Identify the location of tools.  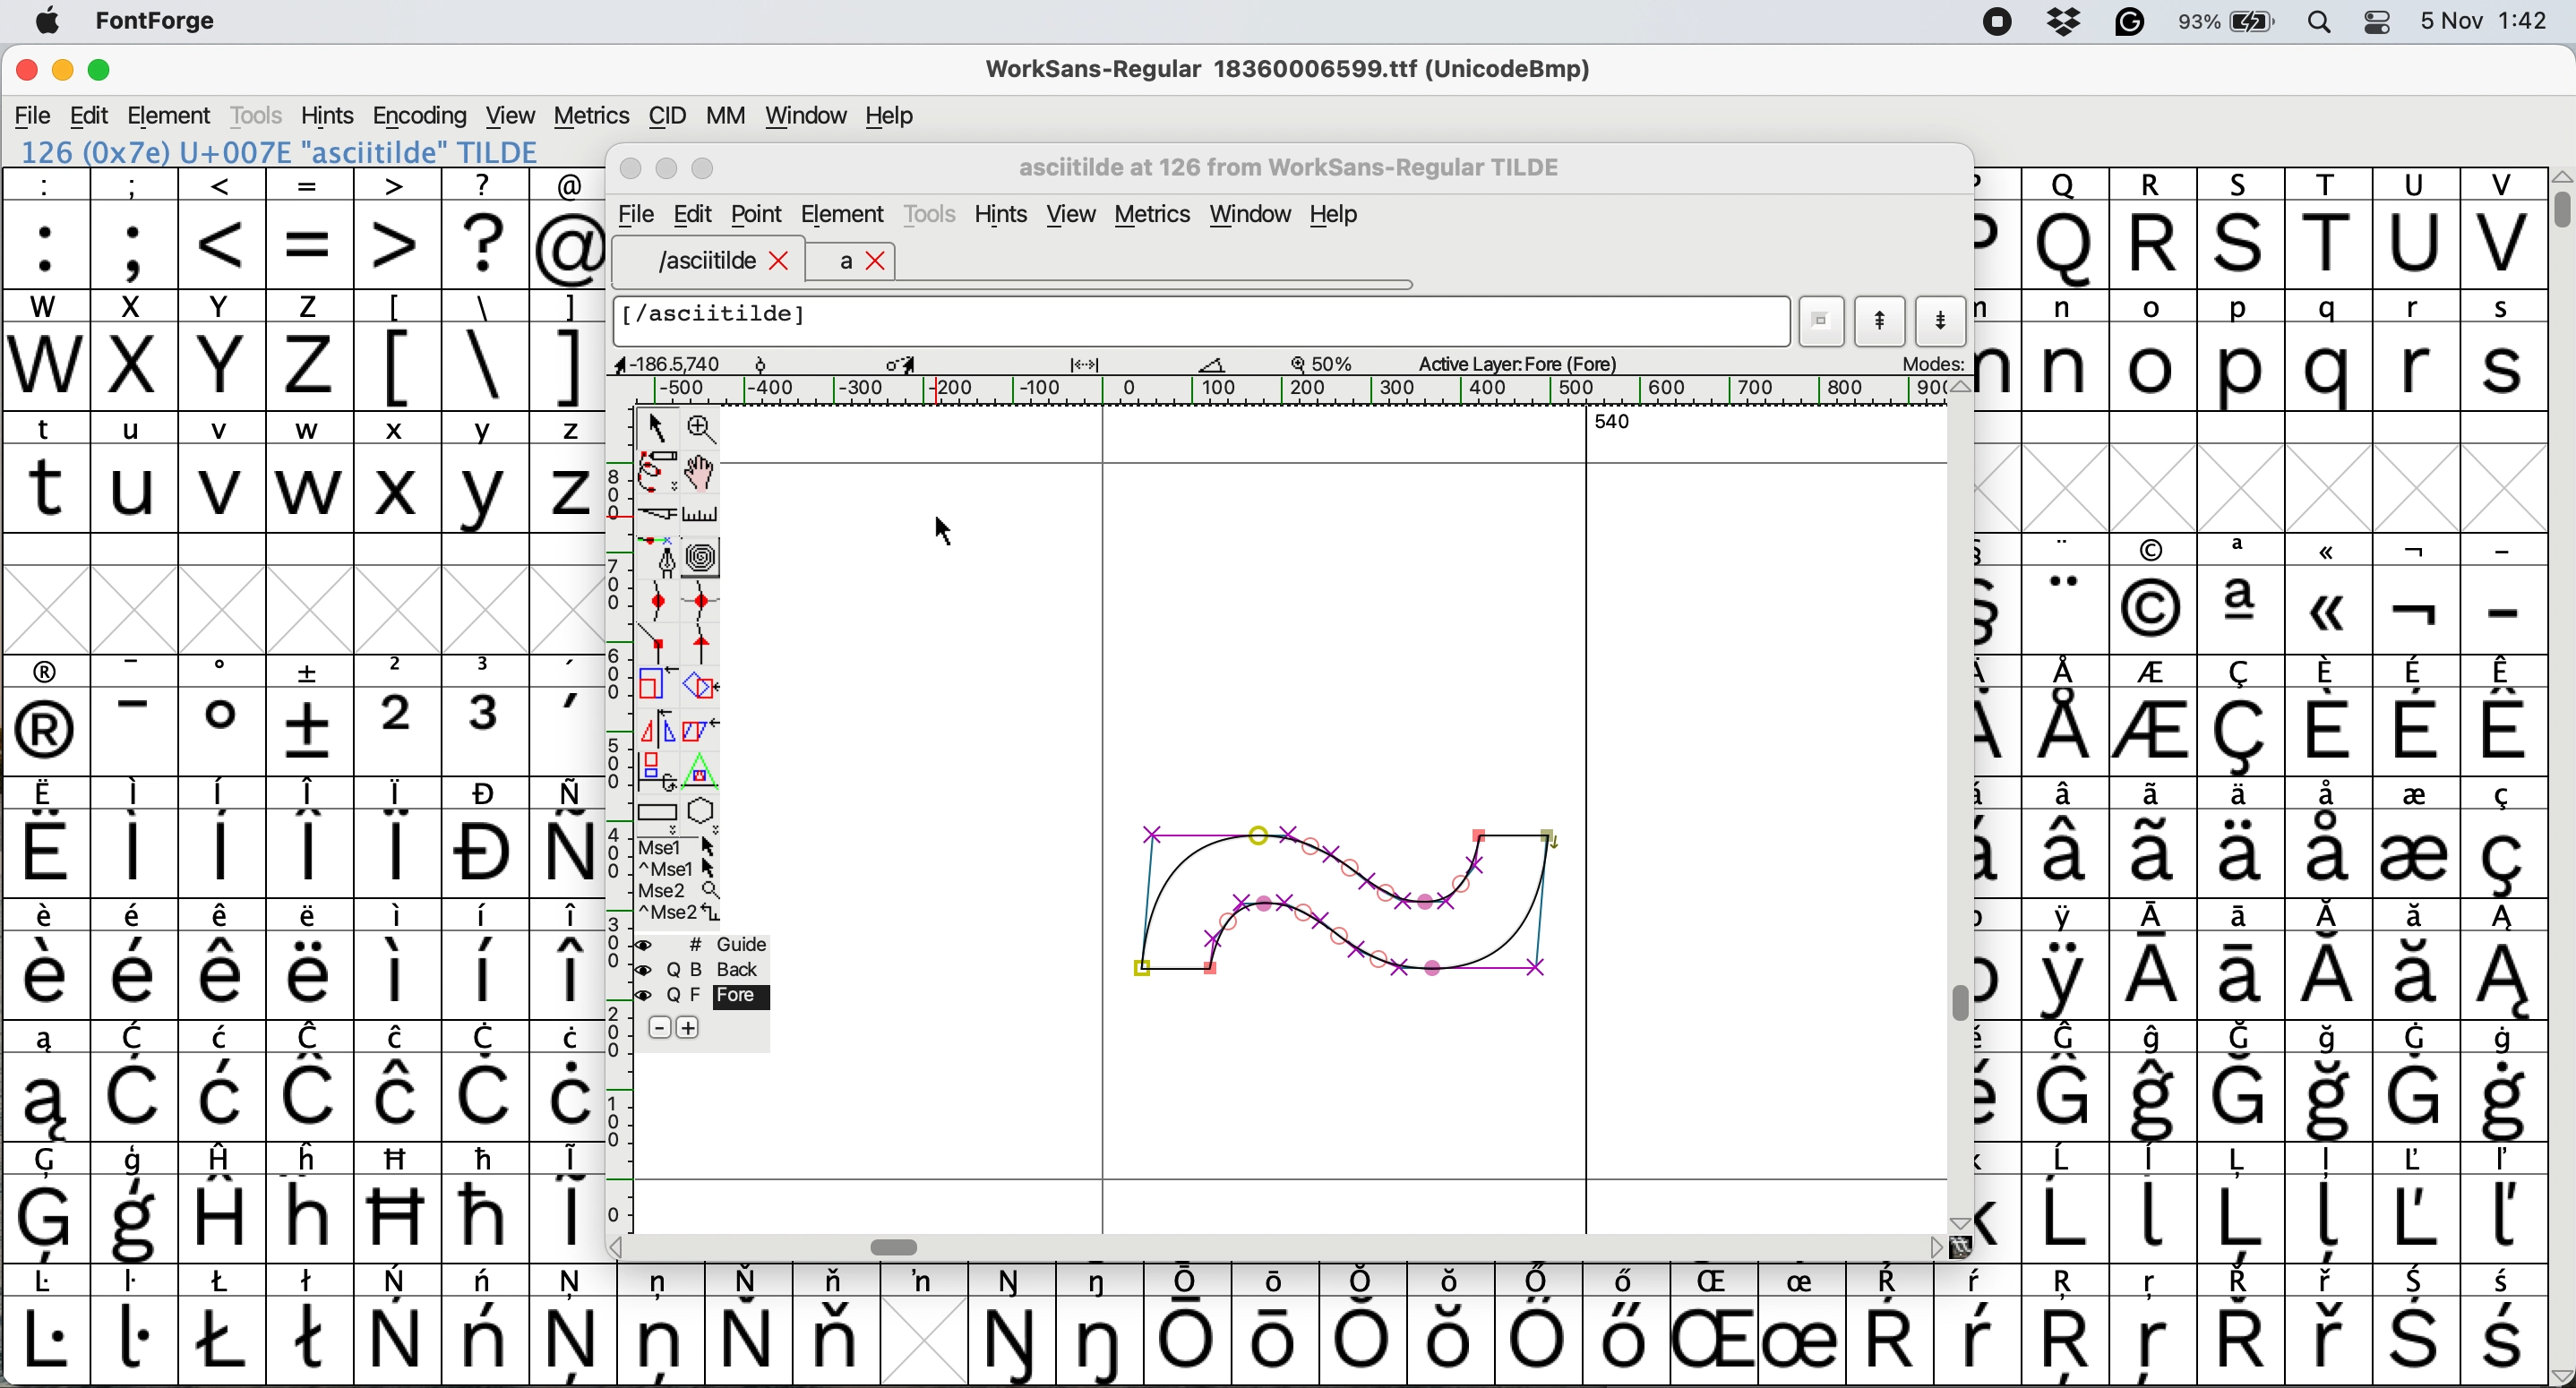
(934, 211).